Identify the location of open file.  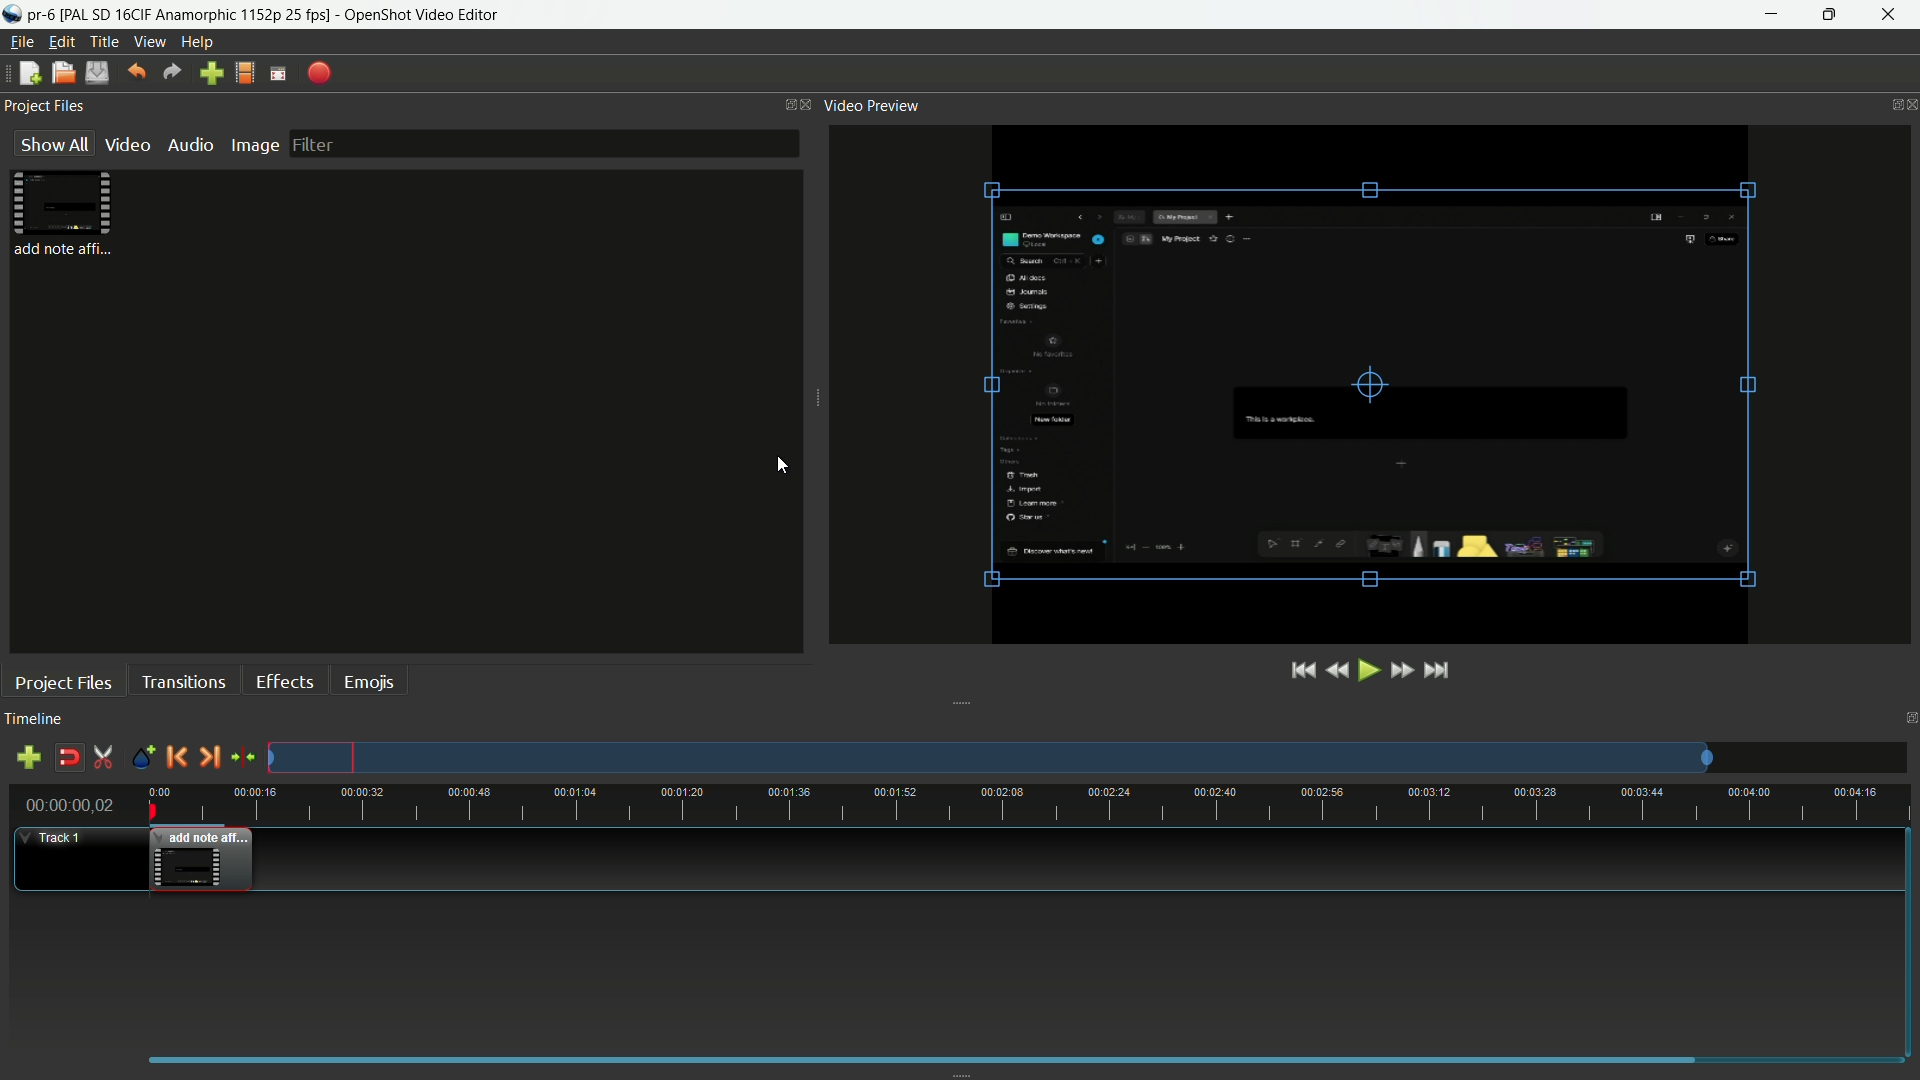
(63, 73).